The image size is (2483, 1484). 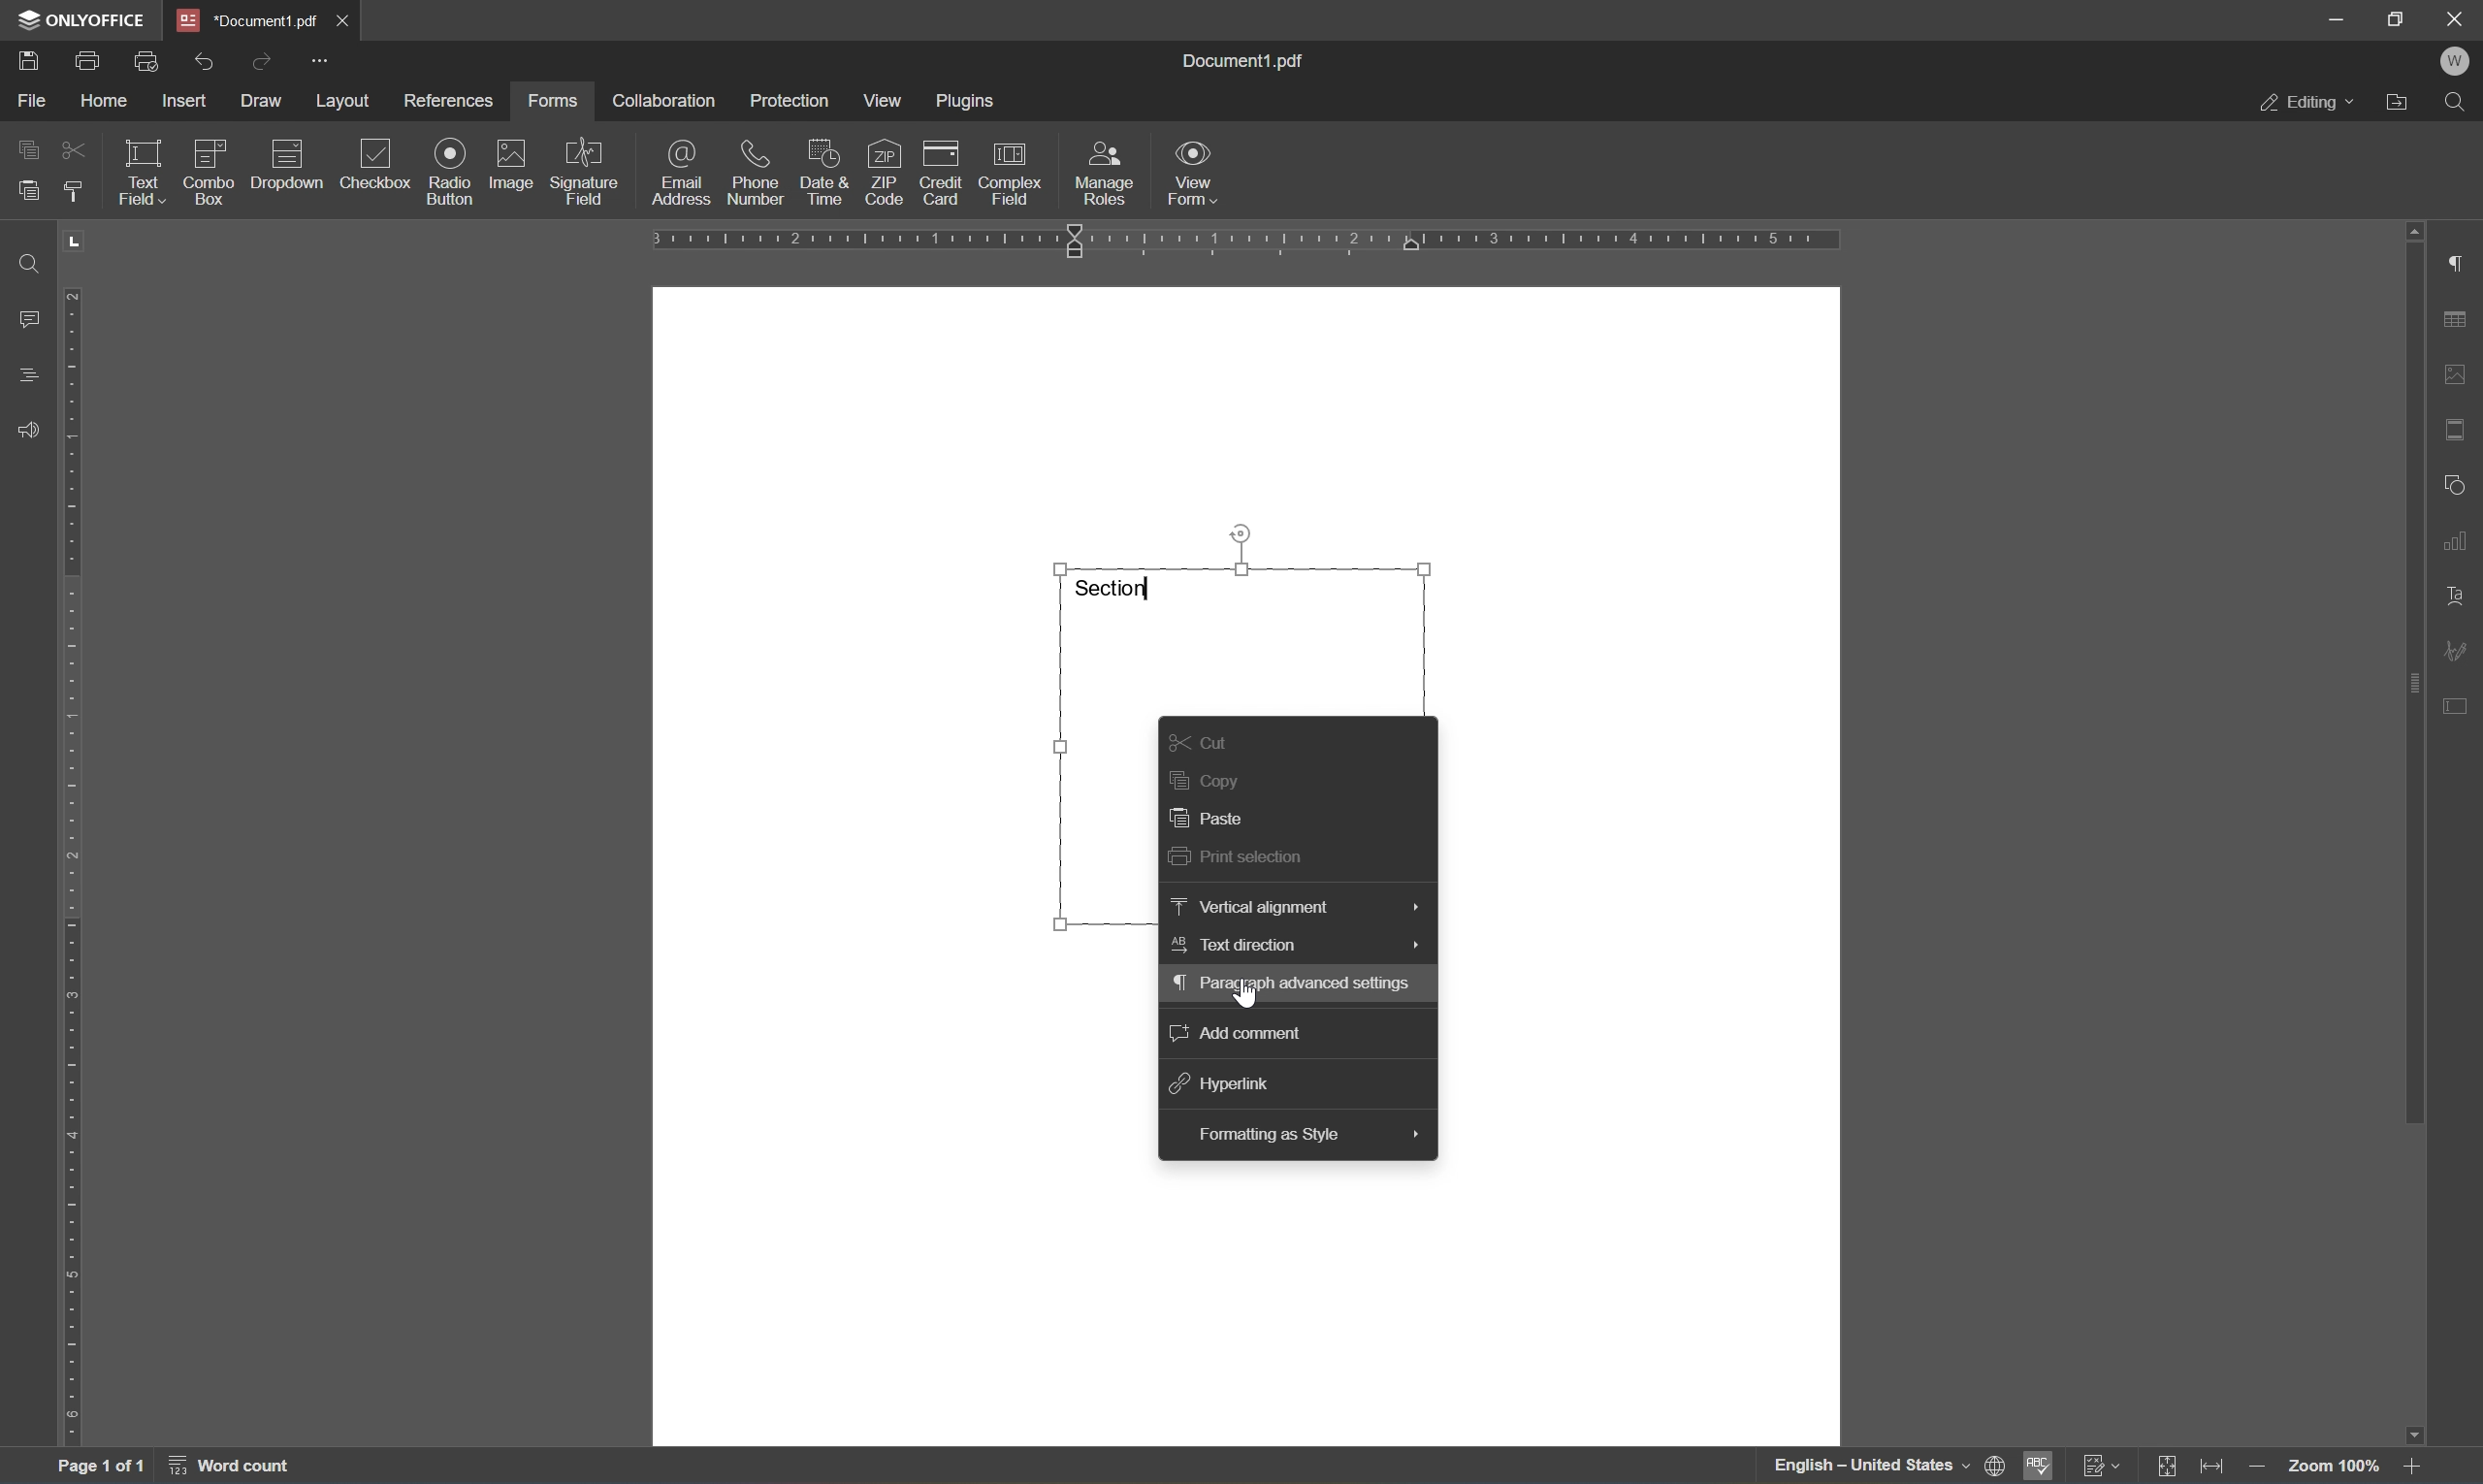 I want to click on file, so click(x=33, y=98).